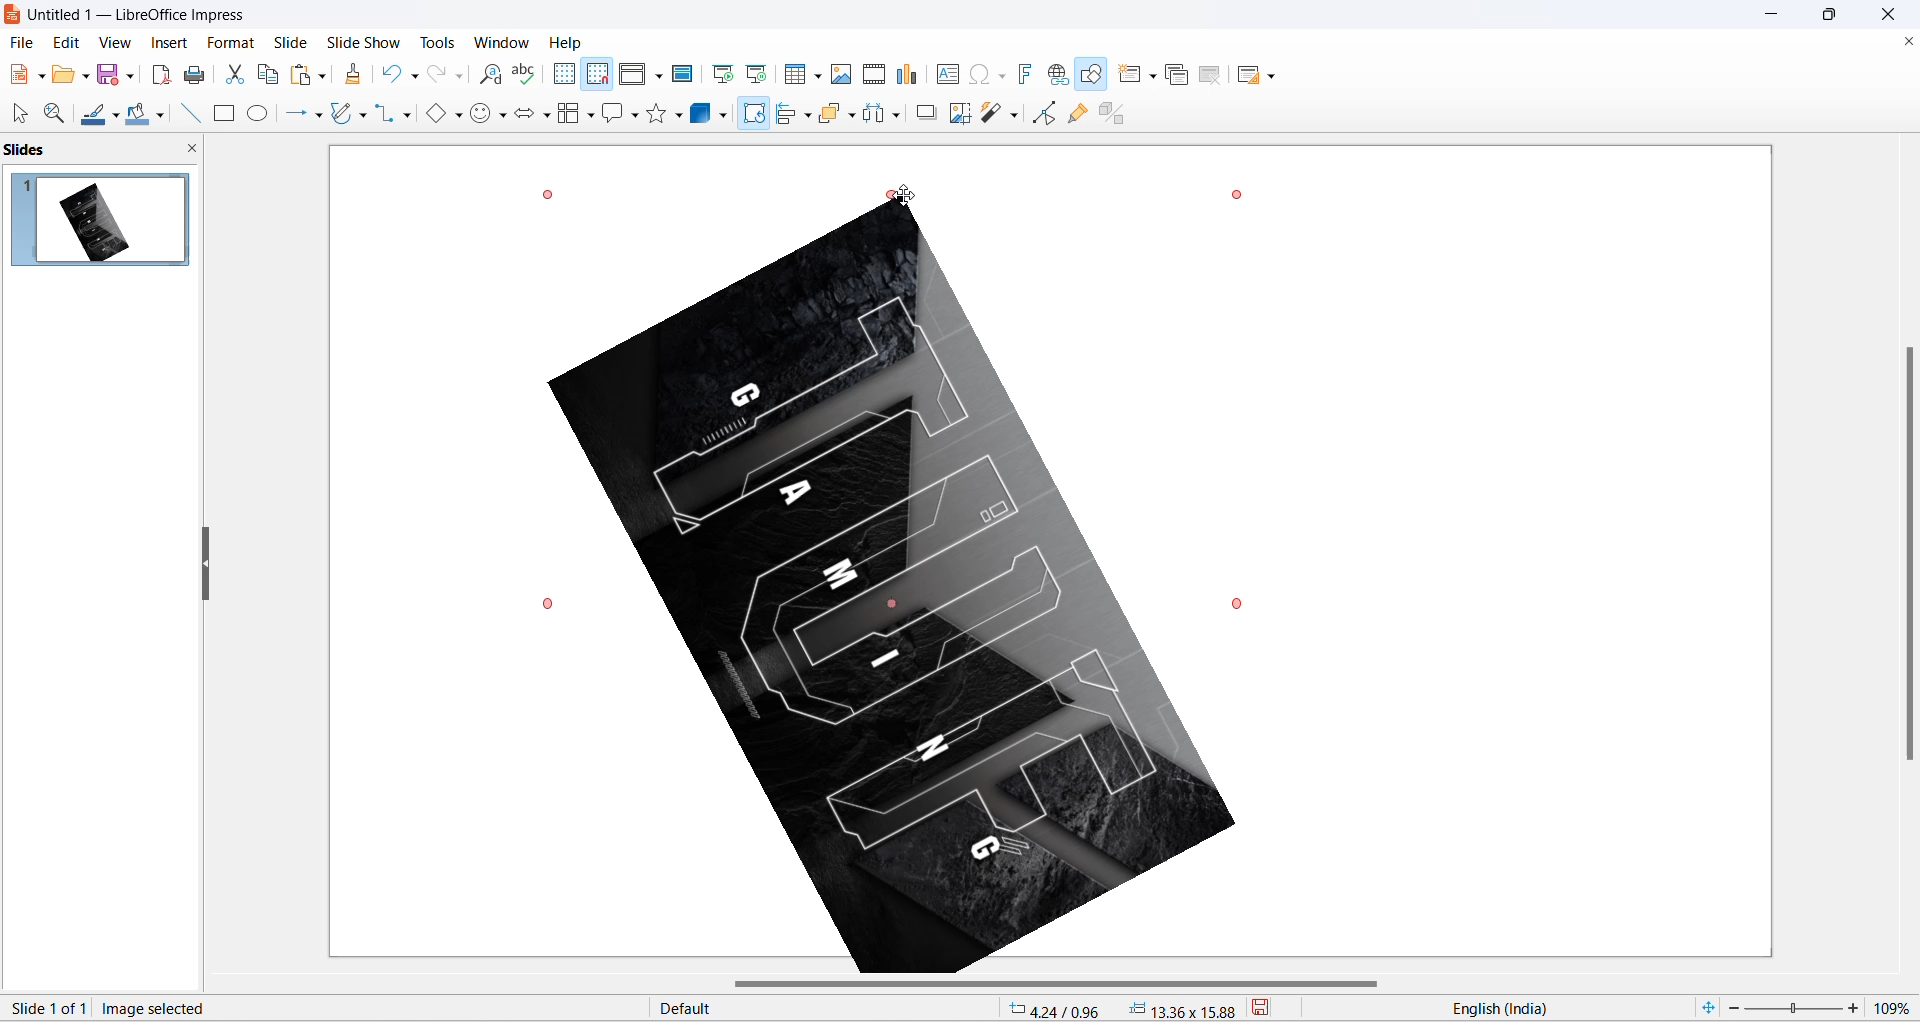 This screenshot has height=1022, width=1920. What do you see at coordinates (547, 117) in the screenshot?
I see `block arrow options` at bounding box center [547, 117].